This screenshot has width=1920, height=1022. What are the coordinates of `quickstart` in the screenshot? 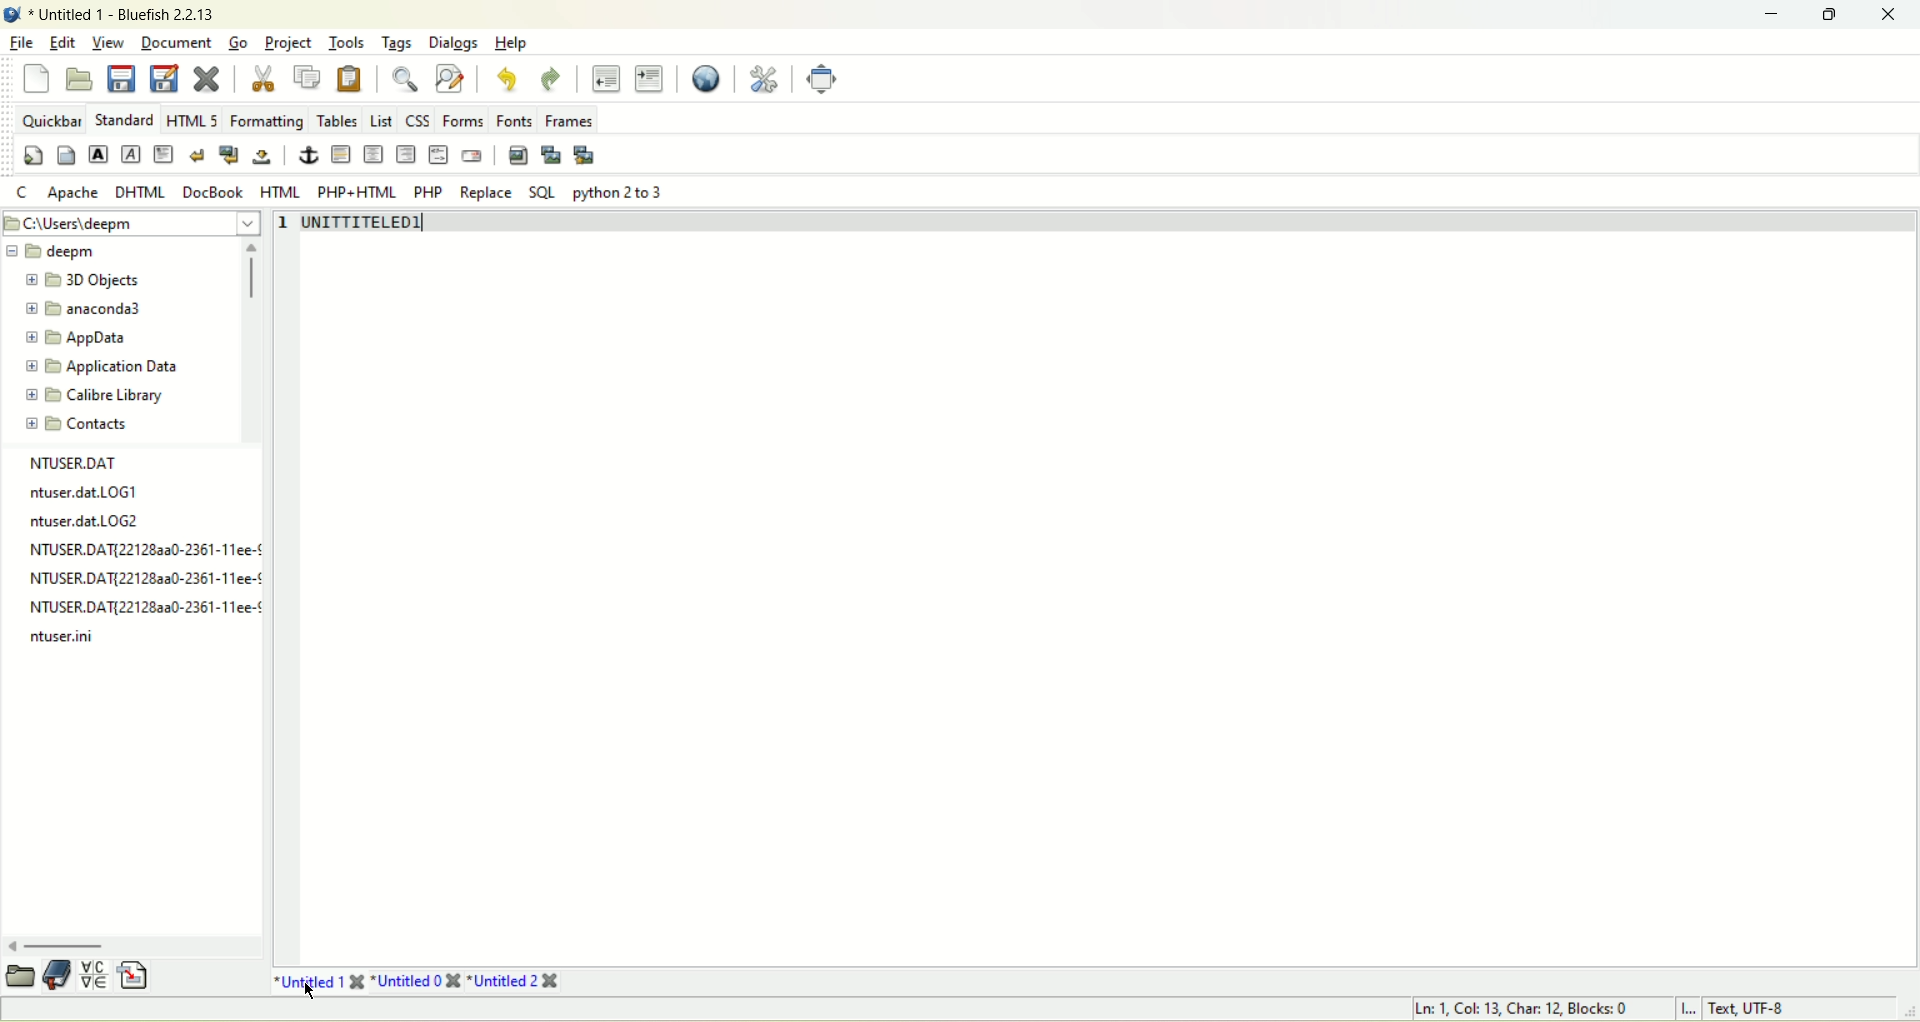 It's located at (30, 157).